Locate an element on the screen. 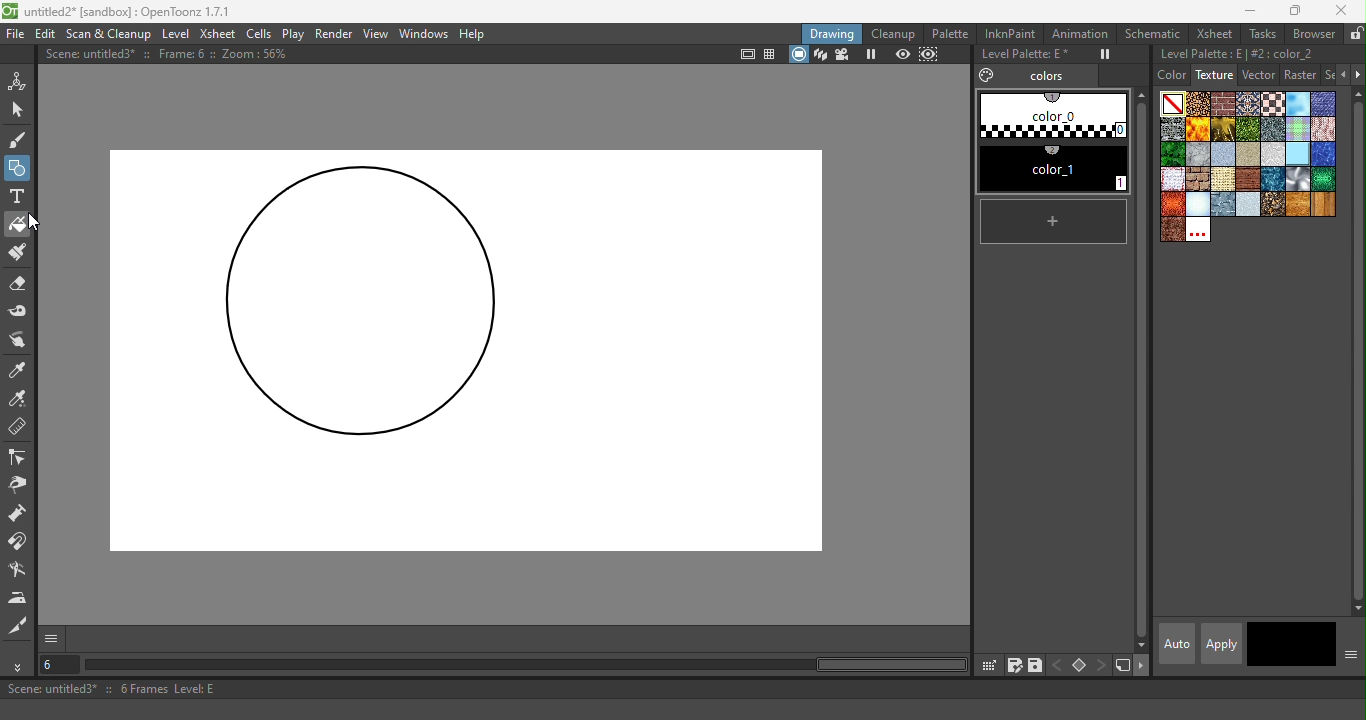 The height and width of the screenshot is (720, 1366). sea is located at coordinates (1273, 179).